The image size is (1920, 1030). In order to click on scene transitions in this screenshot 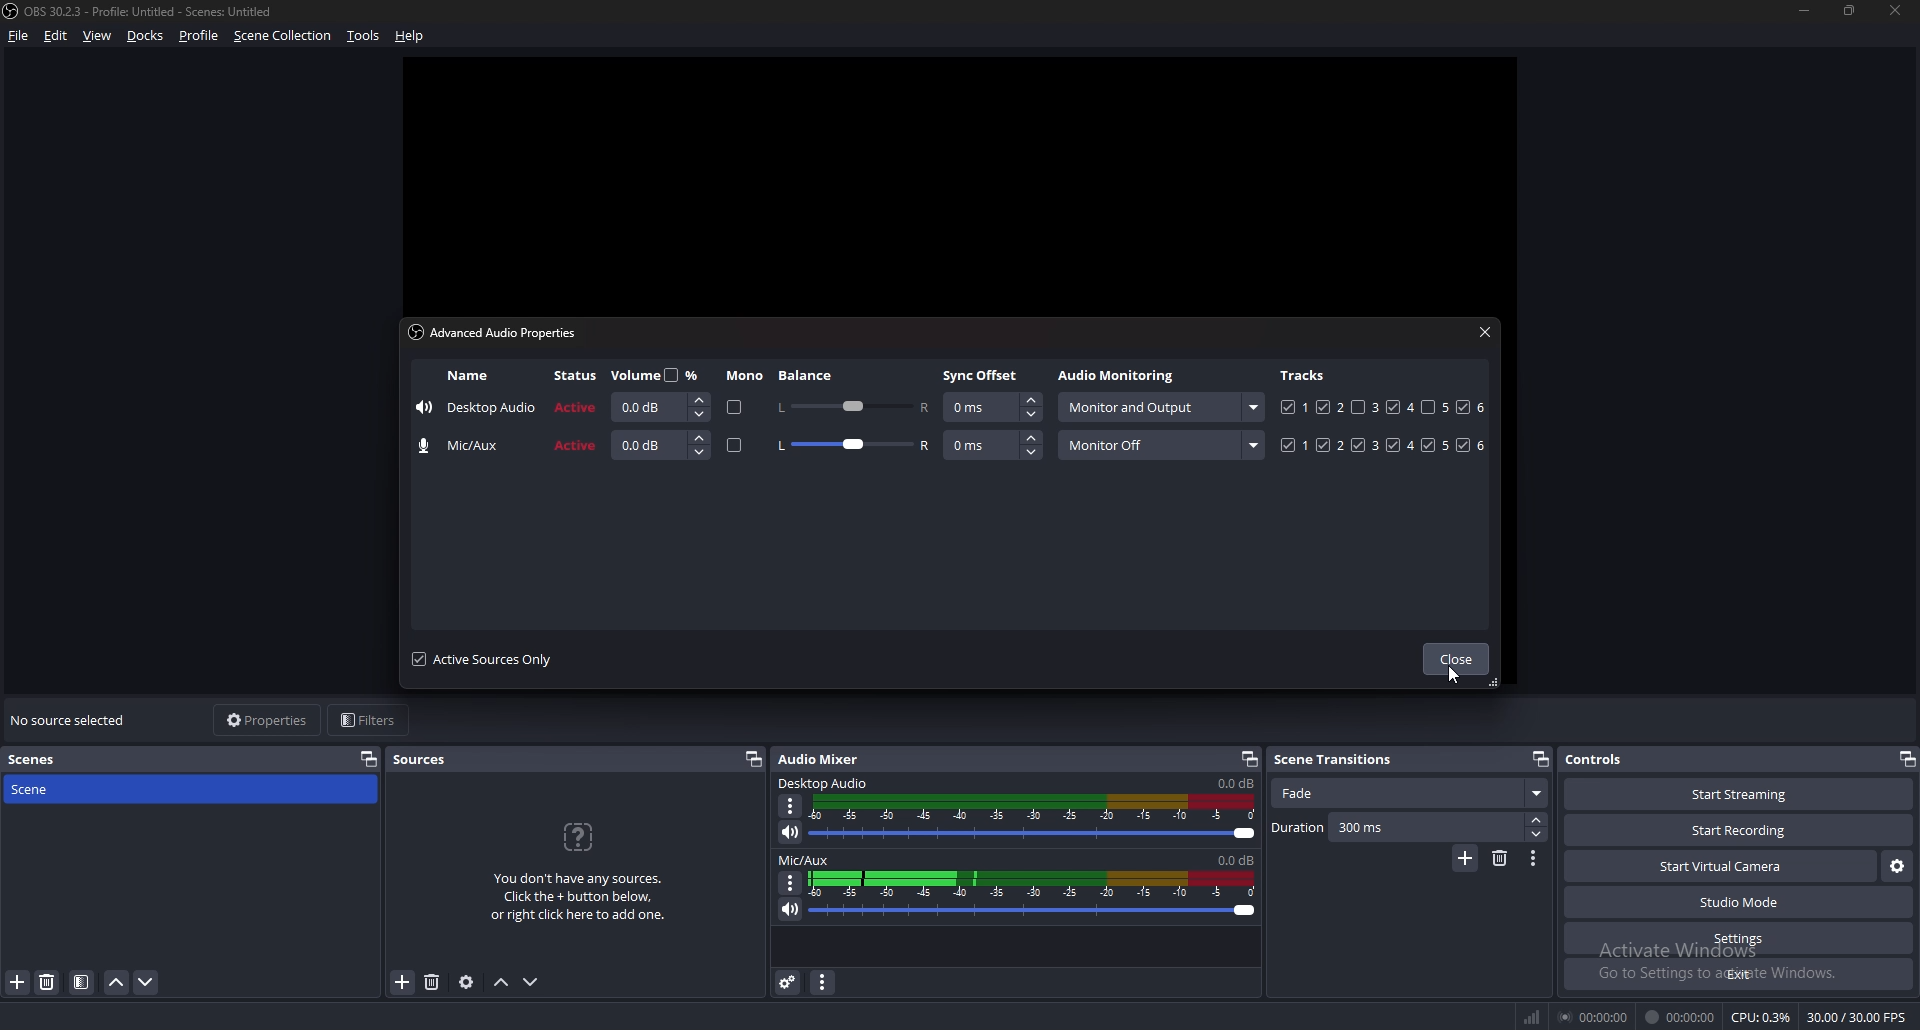, I will do `click(1344, 758)`.